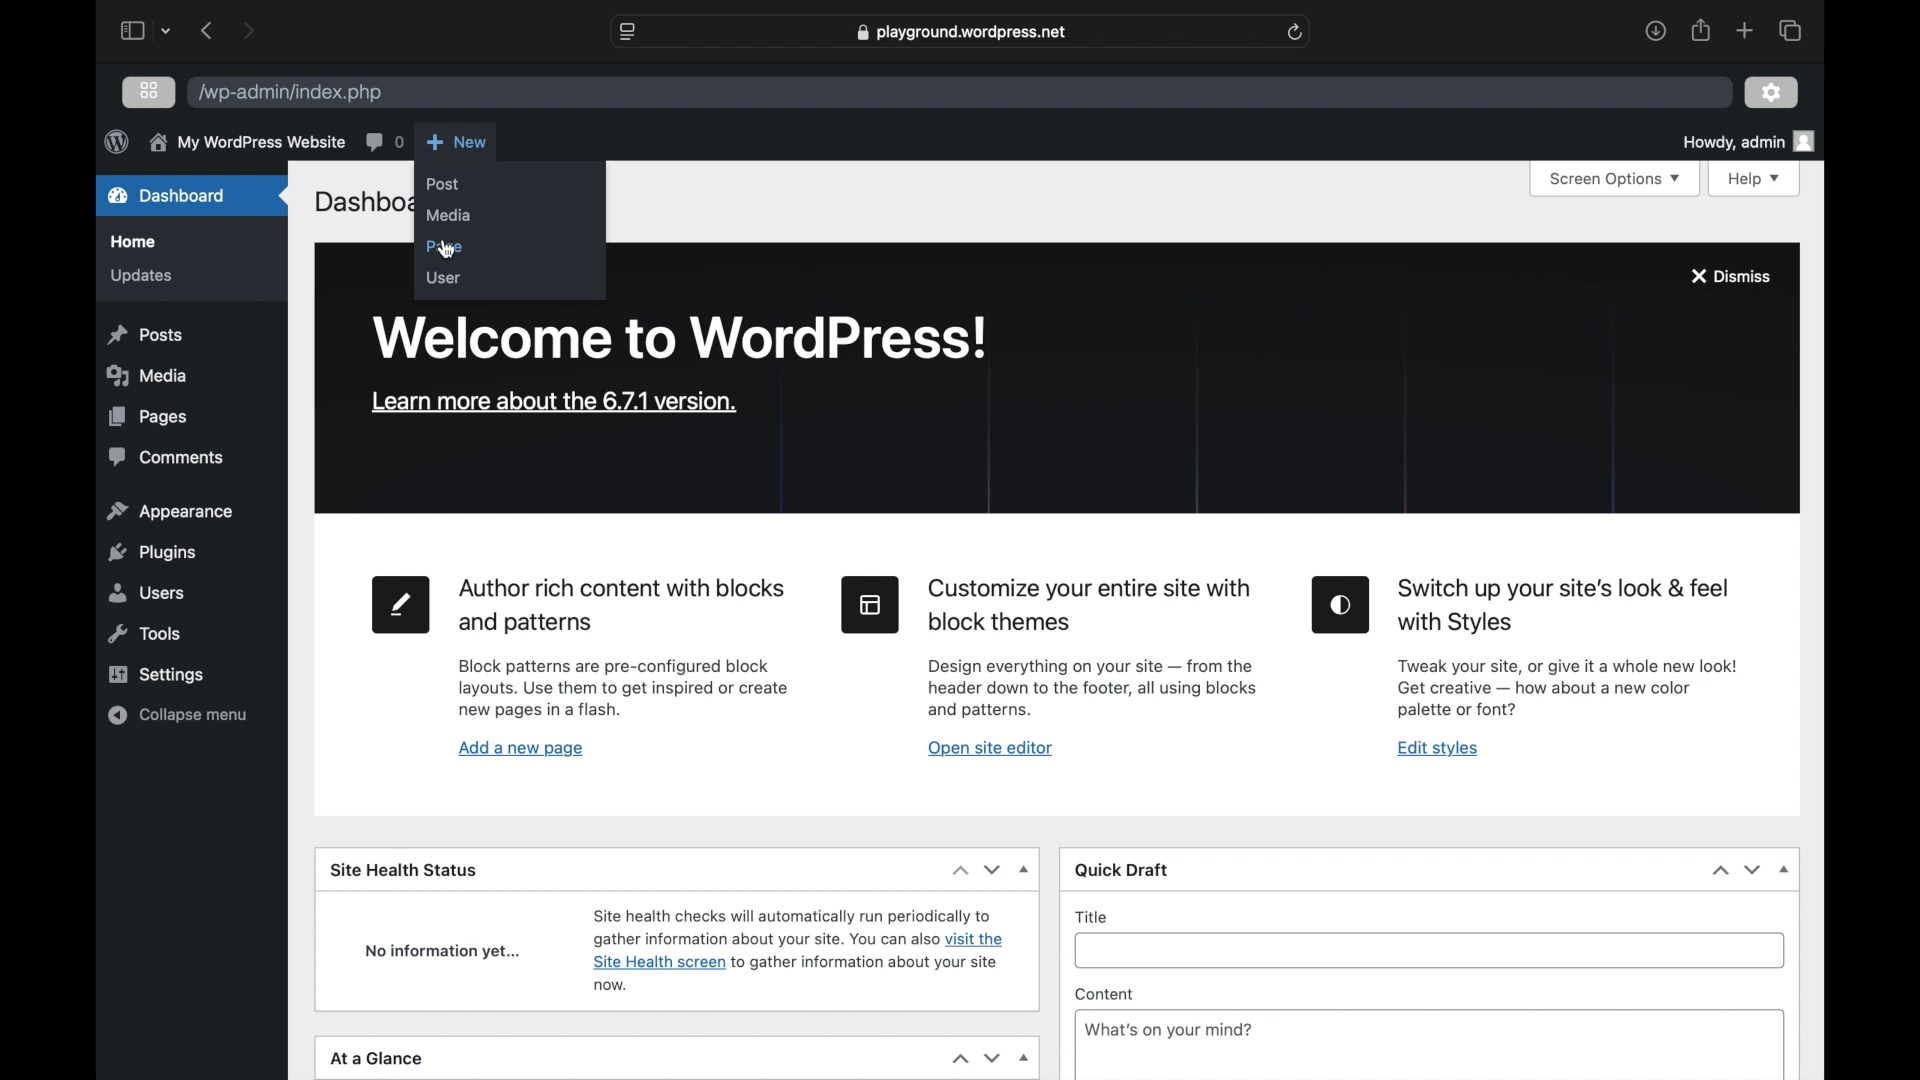 The height and width of the screenshot is (1080, 1920). I want to click on content, so click(1104, 994).